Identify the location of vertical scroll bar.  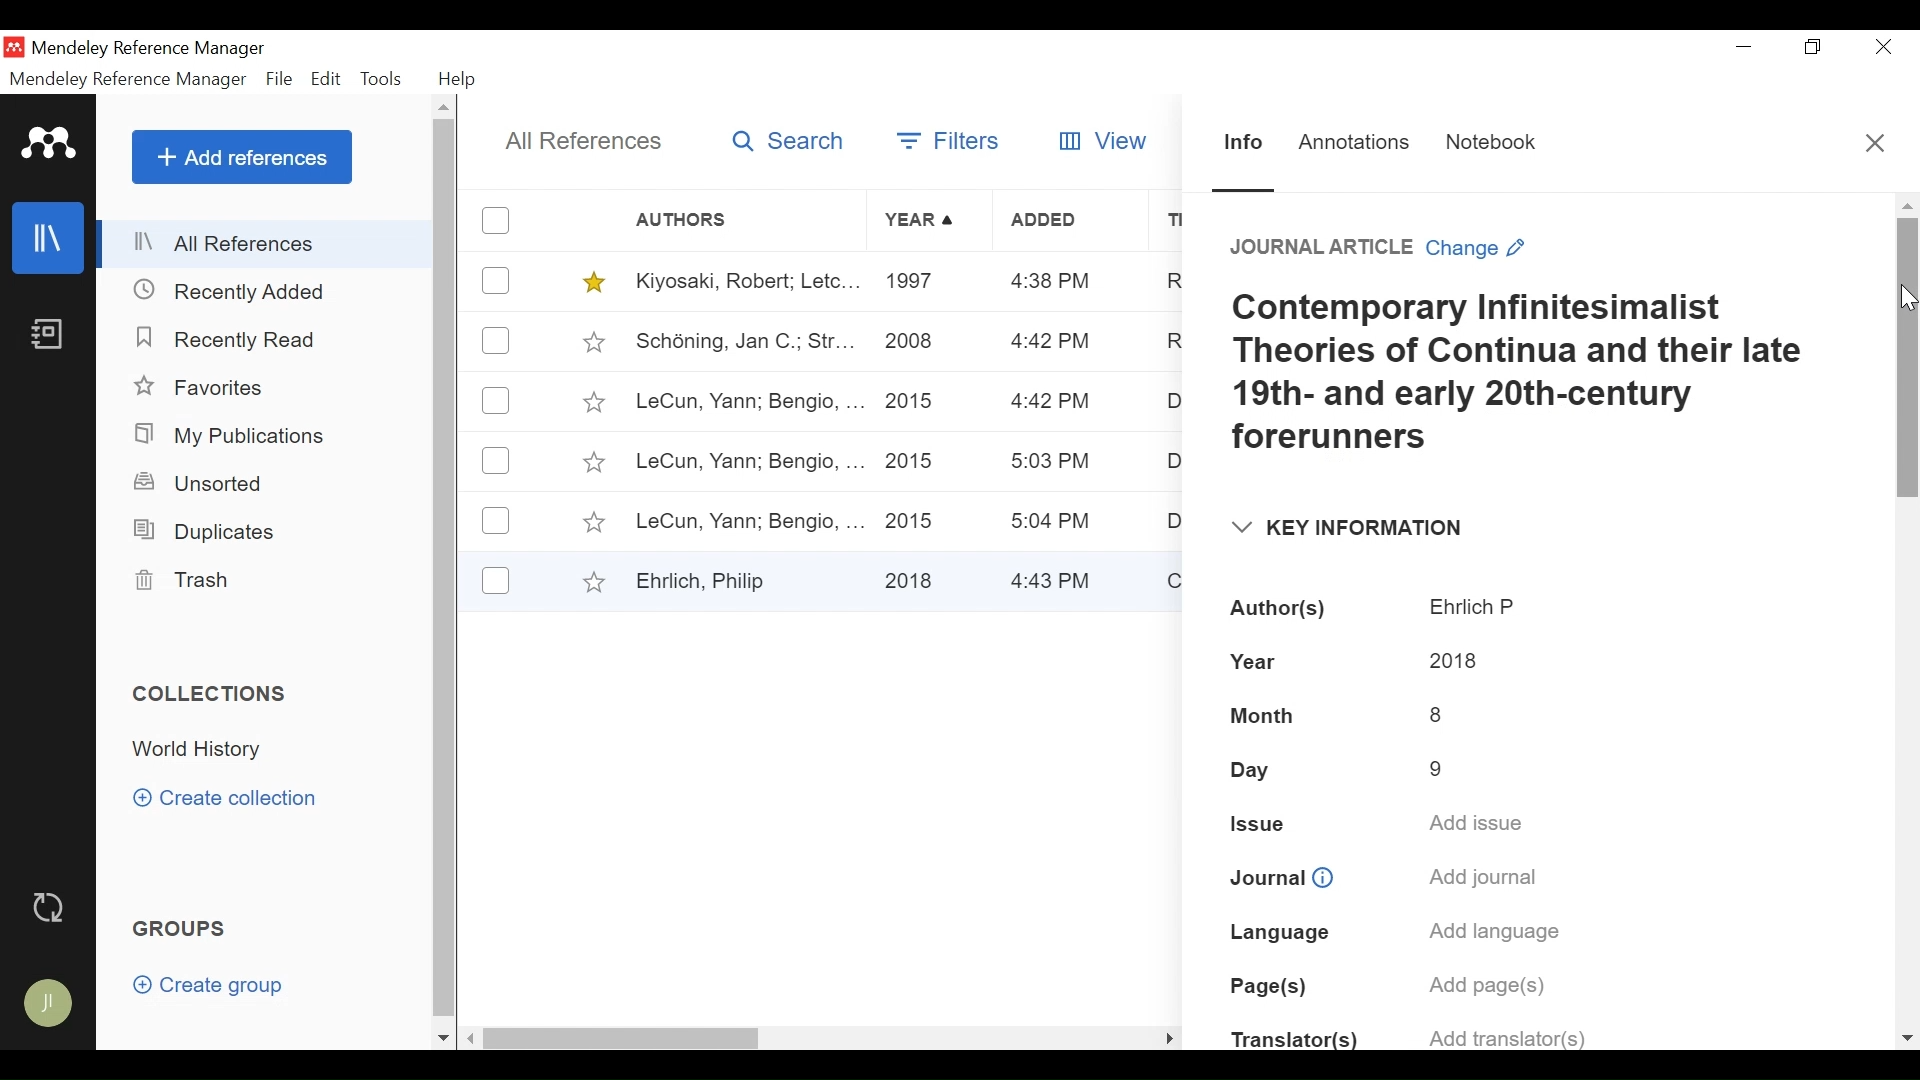
(443, 569).